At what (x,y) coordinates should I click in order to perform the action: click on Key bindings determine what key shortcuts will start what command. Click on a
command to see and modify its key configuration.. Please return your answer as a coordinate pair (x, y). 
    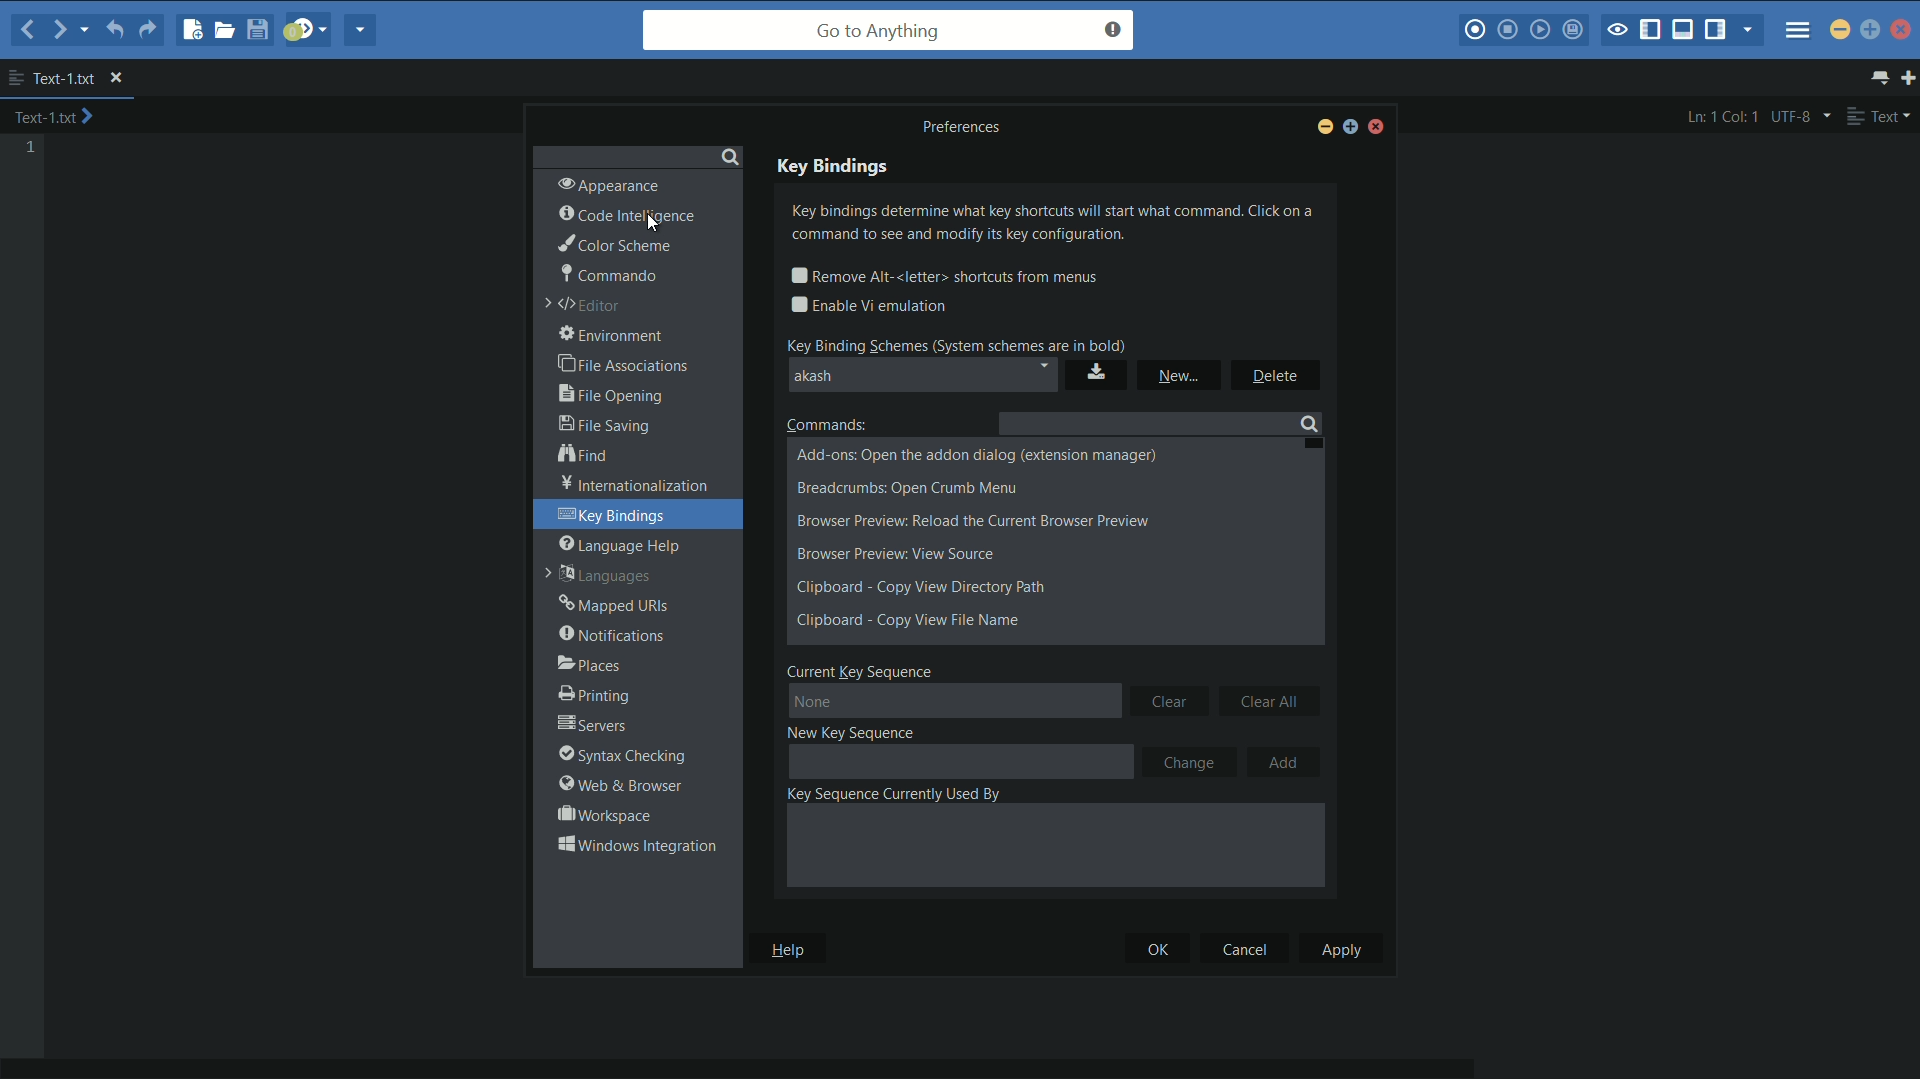
    Looking at the image, I should click on (1059, 225).